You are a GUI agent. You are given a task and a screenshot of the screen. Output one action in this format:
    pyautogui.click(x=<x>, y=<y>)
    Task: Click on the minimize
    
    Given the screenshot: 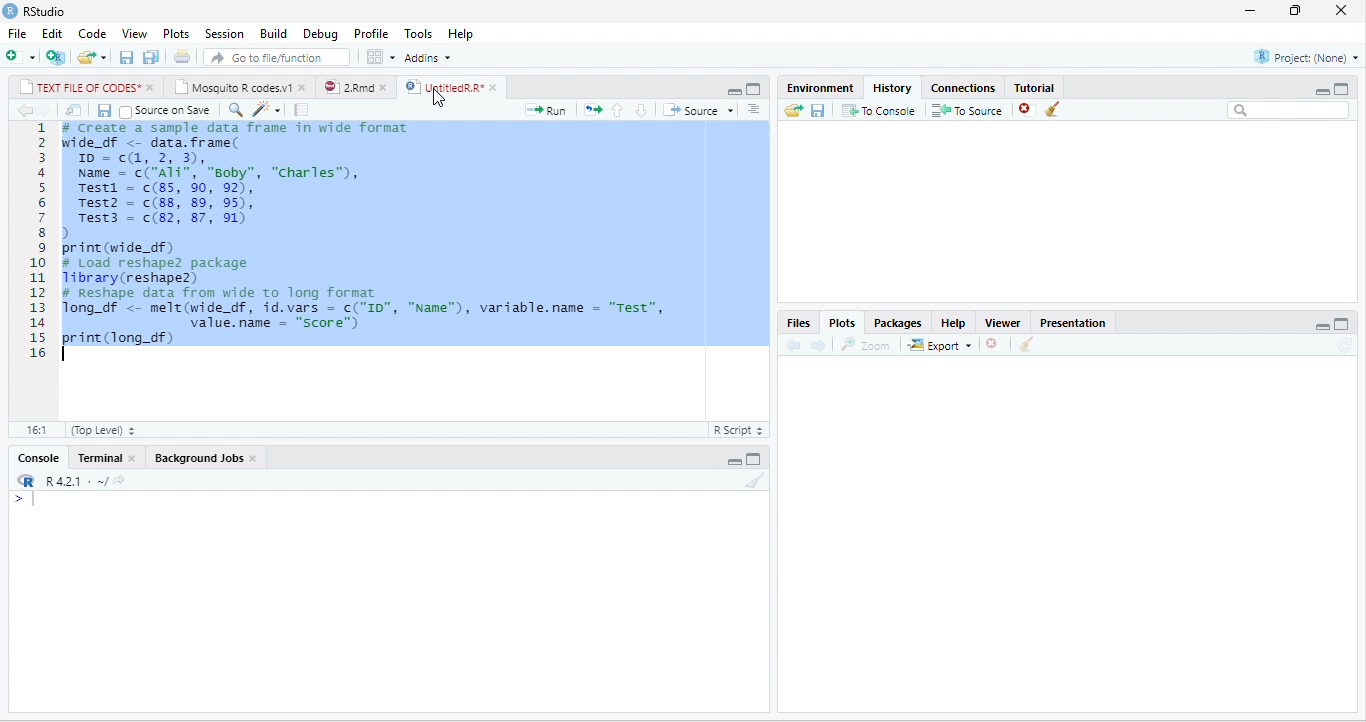 What is the action you would take?
    pyautogui.click(x=734, y=460)
    